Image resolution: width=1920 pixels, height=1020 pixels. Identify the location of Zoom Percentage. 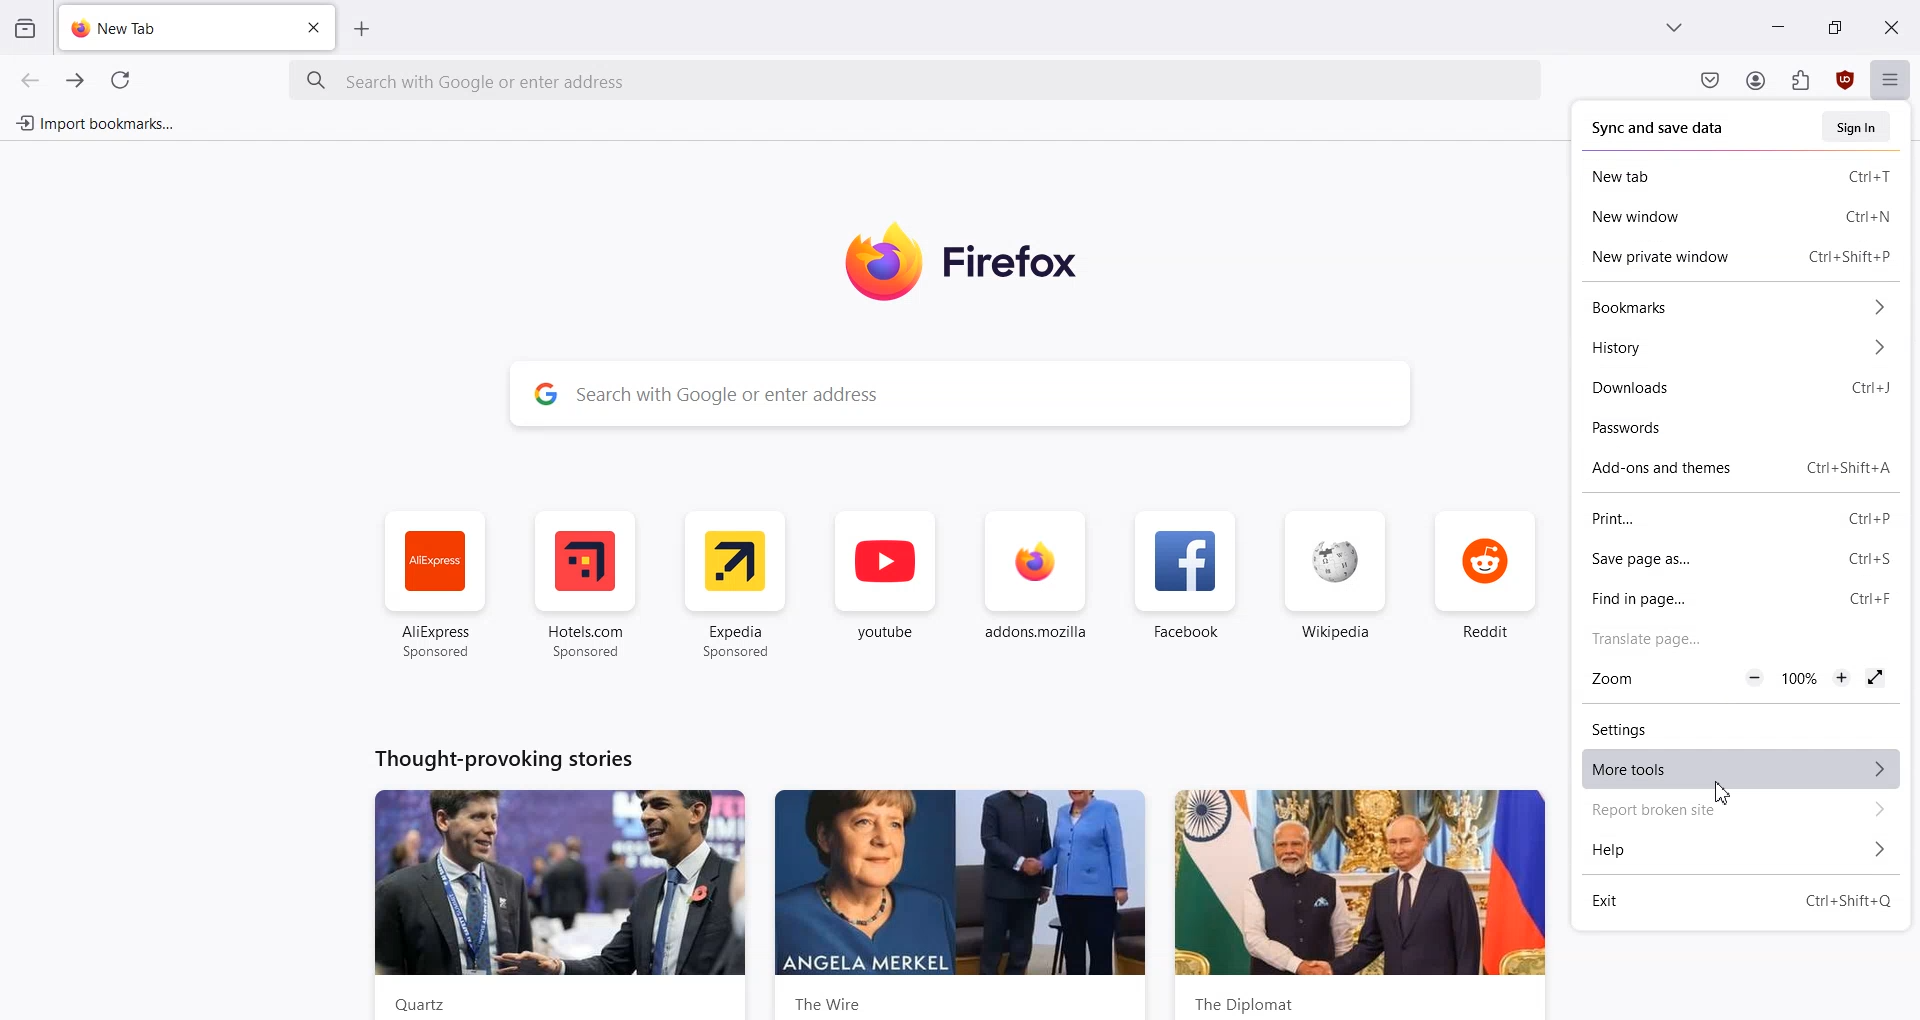
(1801, 678).